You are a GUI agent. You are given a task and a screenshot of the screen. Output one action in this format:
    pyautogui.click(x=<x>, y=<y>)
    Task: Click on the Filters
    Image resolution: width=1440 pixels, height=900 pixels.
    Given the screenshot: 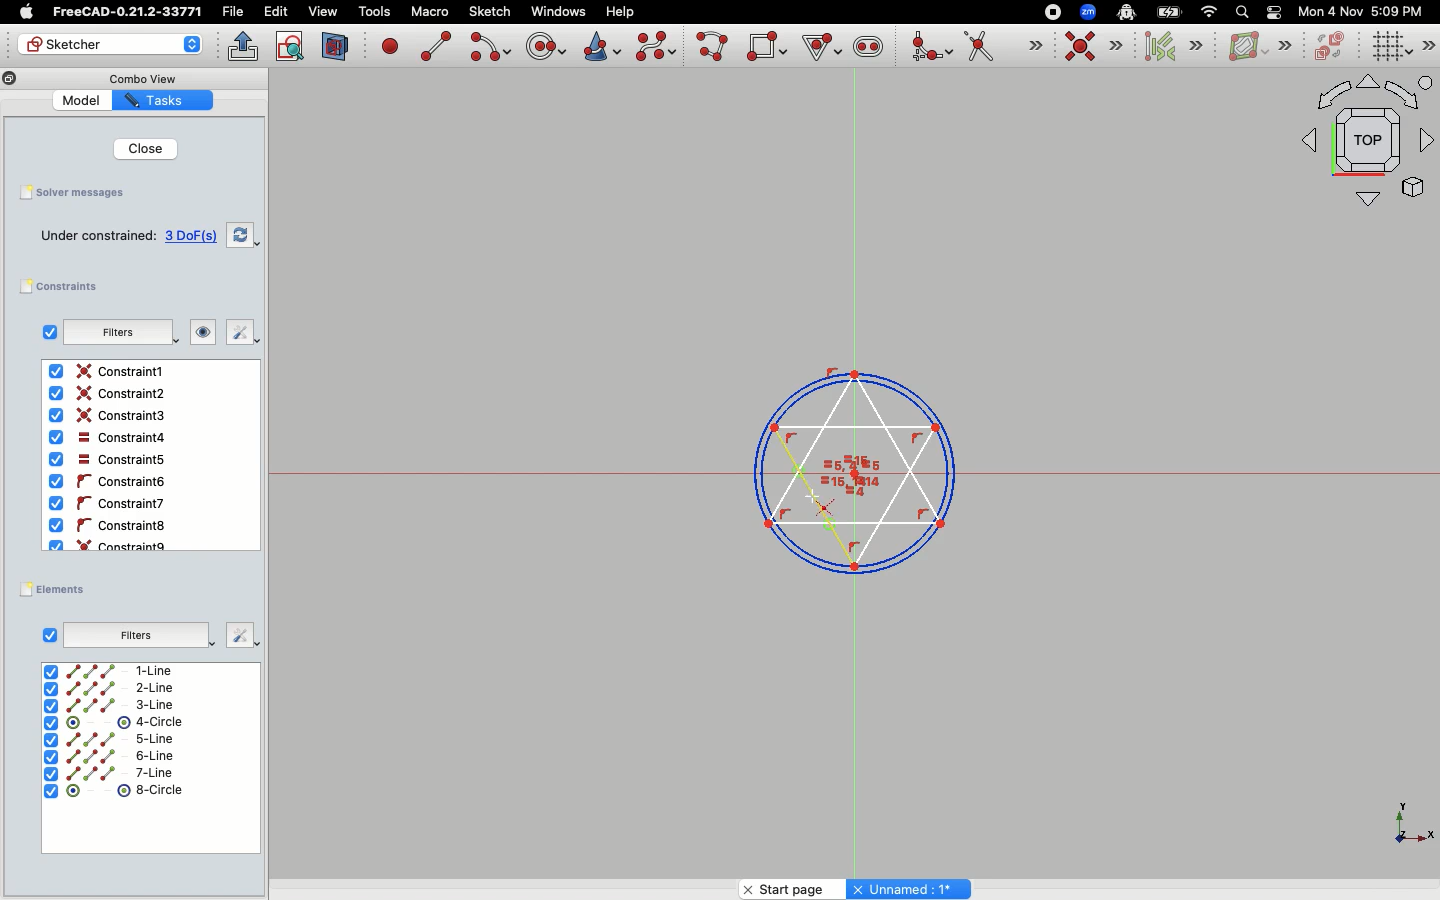 What is the action you would take?
    pyautogui.click(x=118, y=332)
    